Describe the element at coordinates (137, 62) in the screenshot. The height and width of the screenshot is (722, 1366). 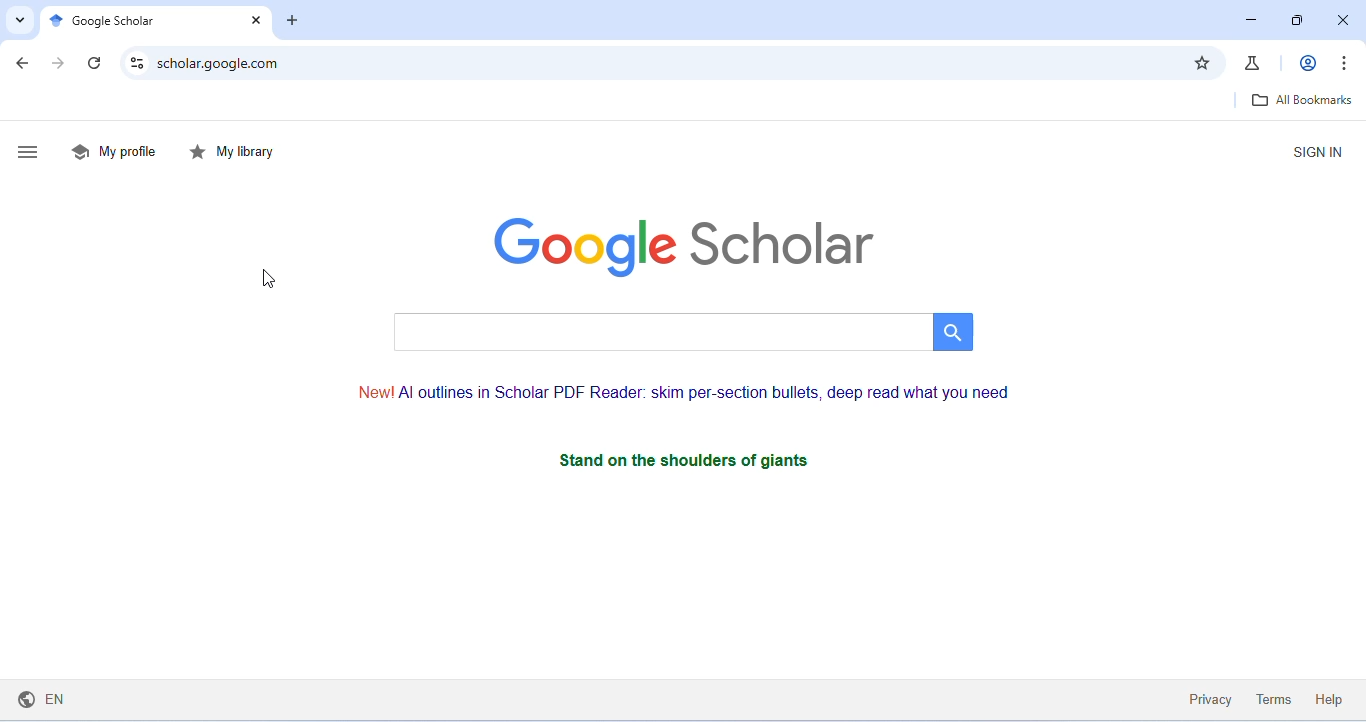
I see `site information` at that location.